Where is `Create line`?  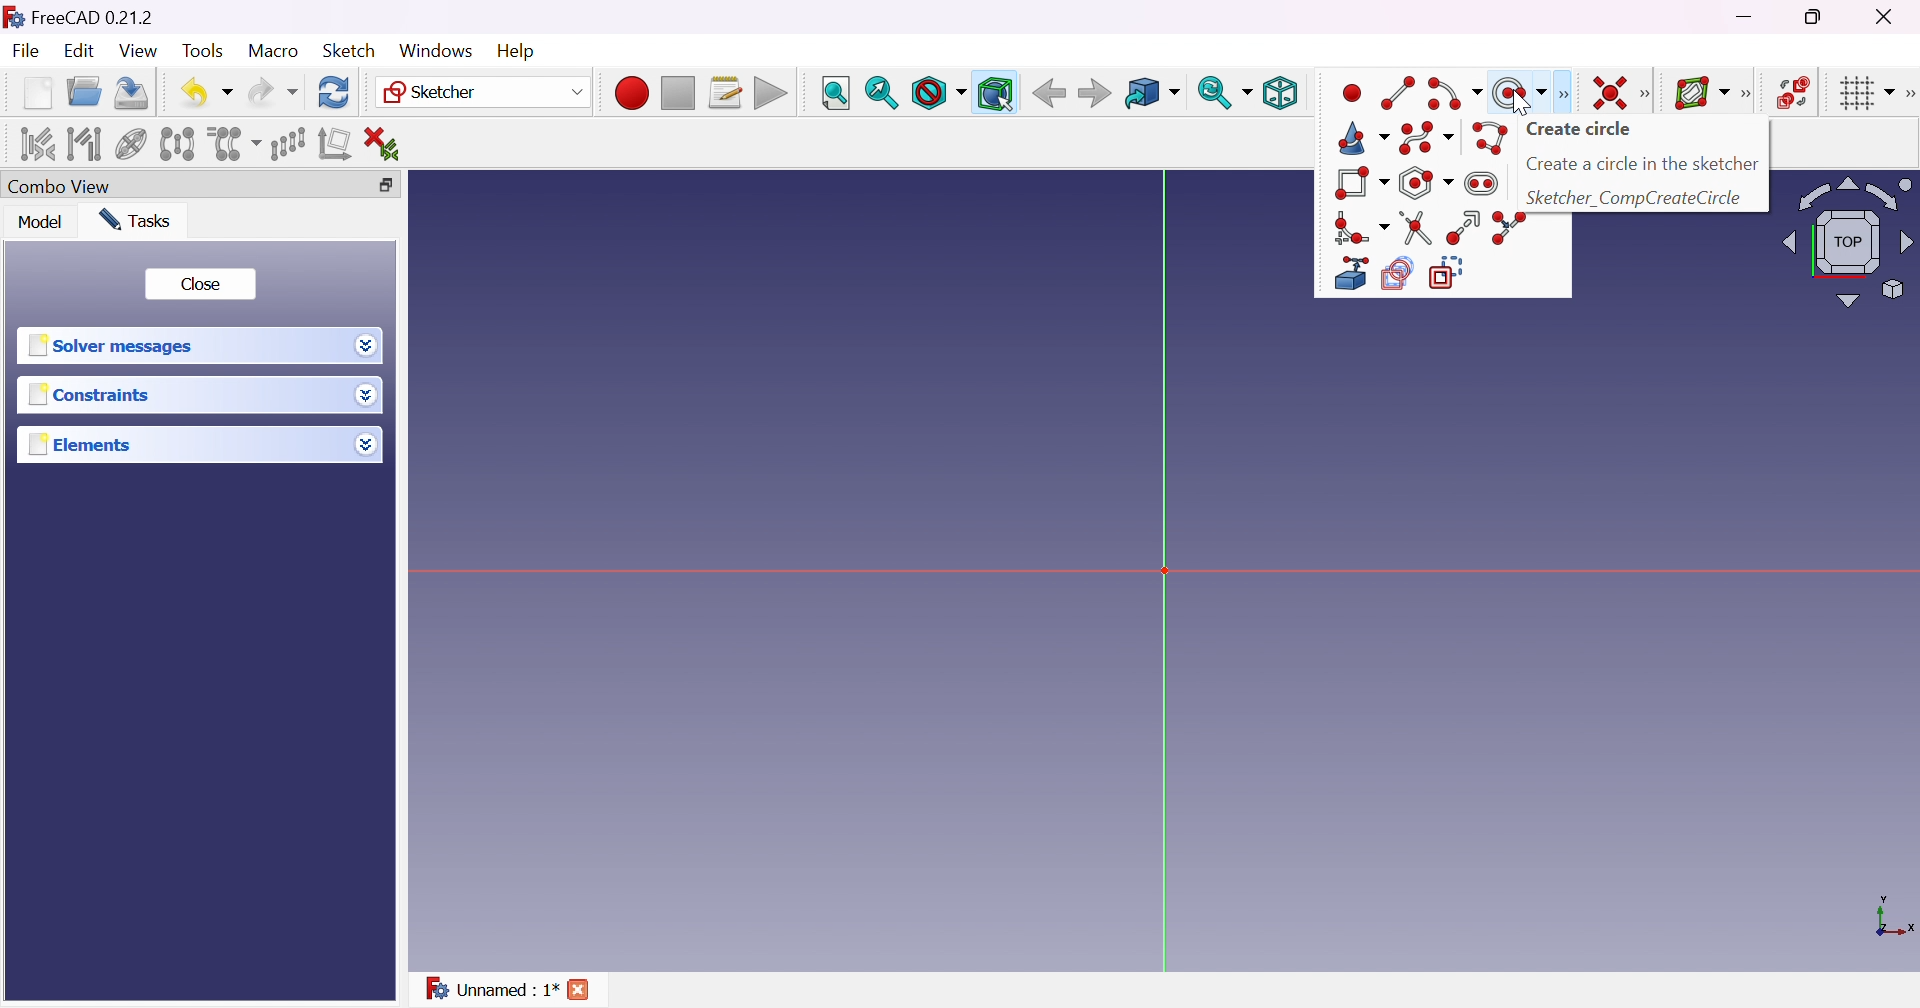 Create line is located at coordinates (1398, 94).